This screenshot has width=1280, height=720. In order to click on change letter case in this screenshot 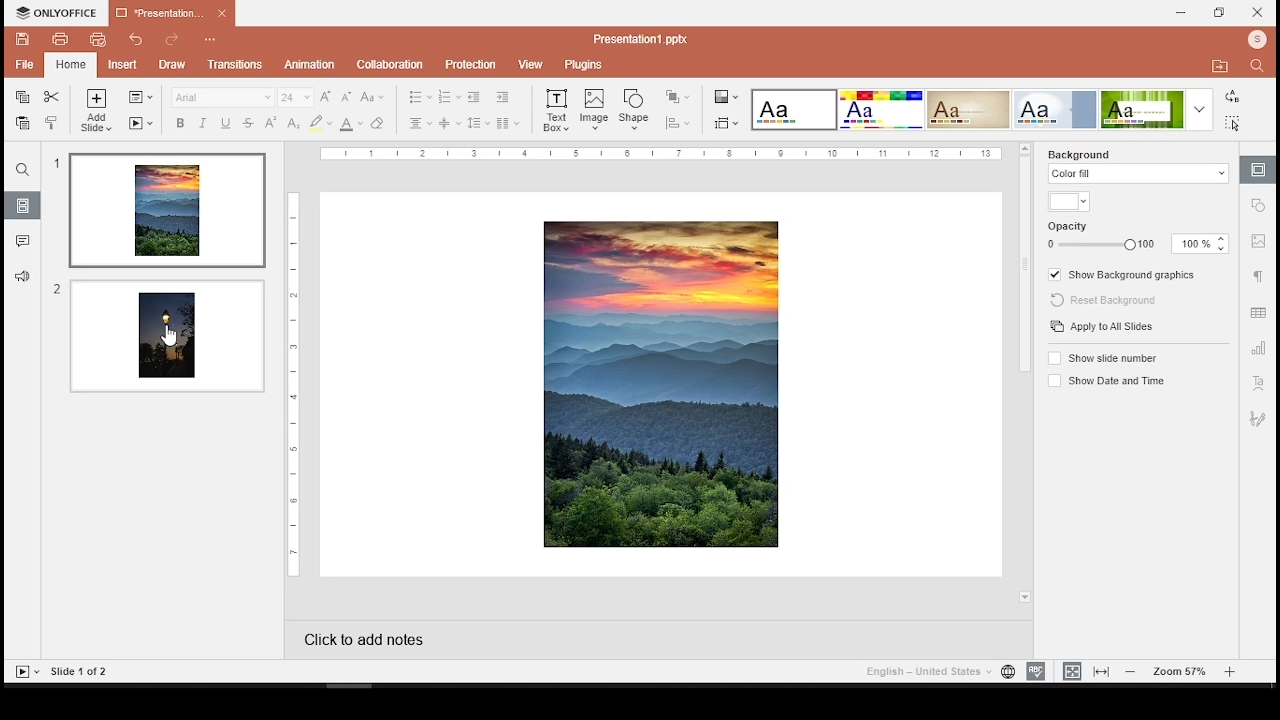, I will do `click(371, 97)`.